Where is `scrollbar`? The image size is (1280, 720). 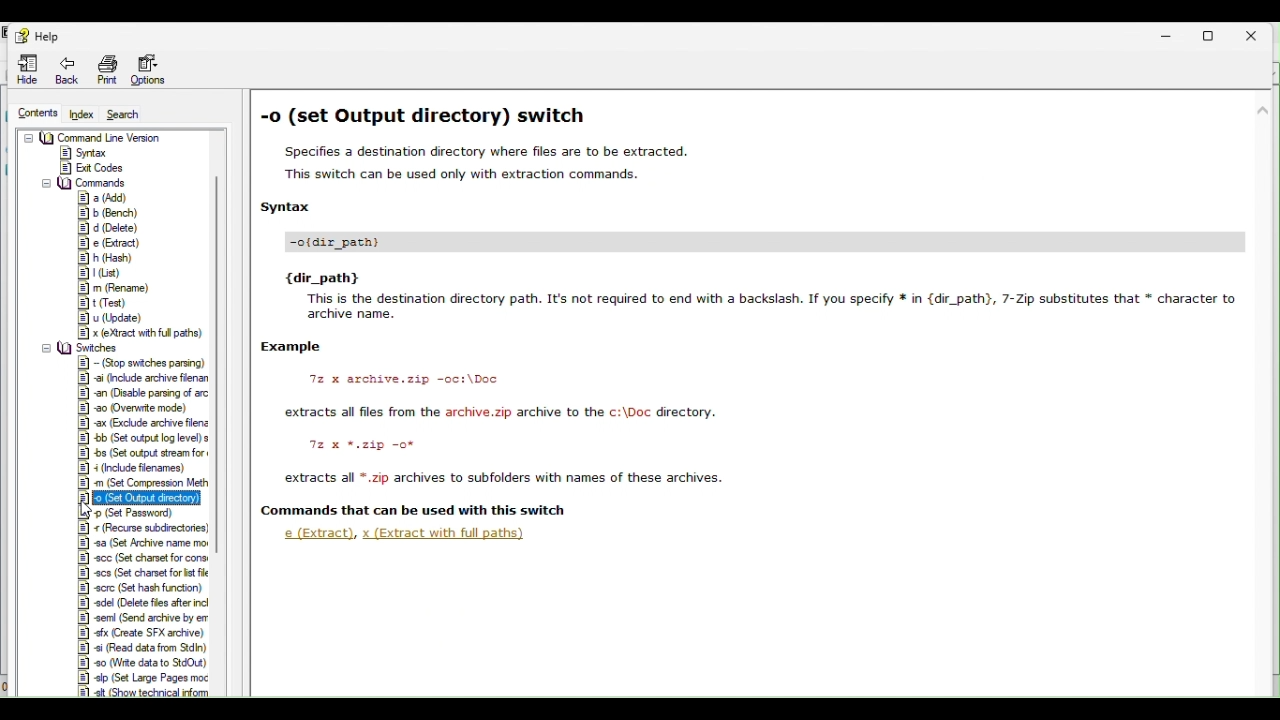 scrollbar is located at coordinates (219, 258).